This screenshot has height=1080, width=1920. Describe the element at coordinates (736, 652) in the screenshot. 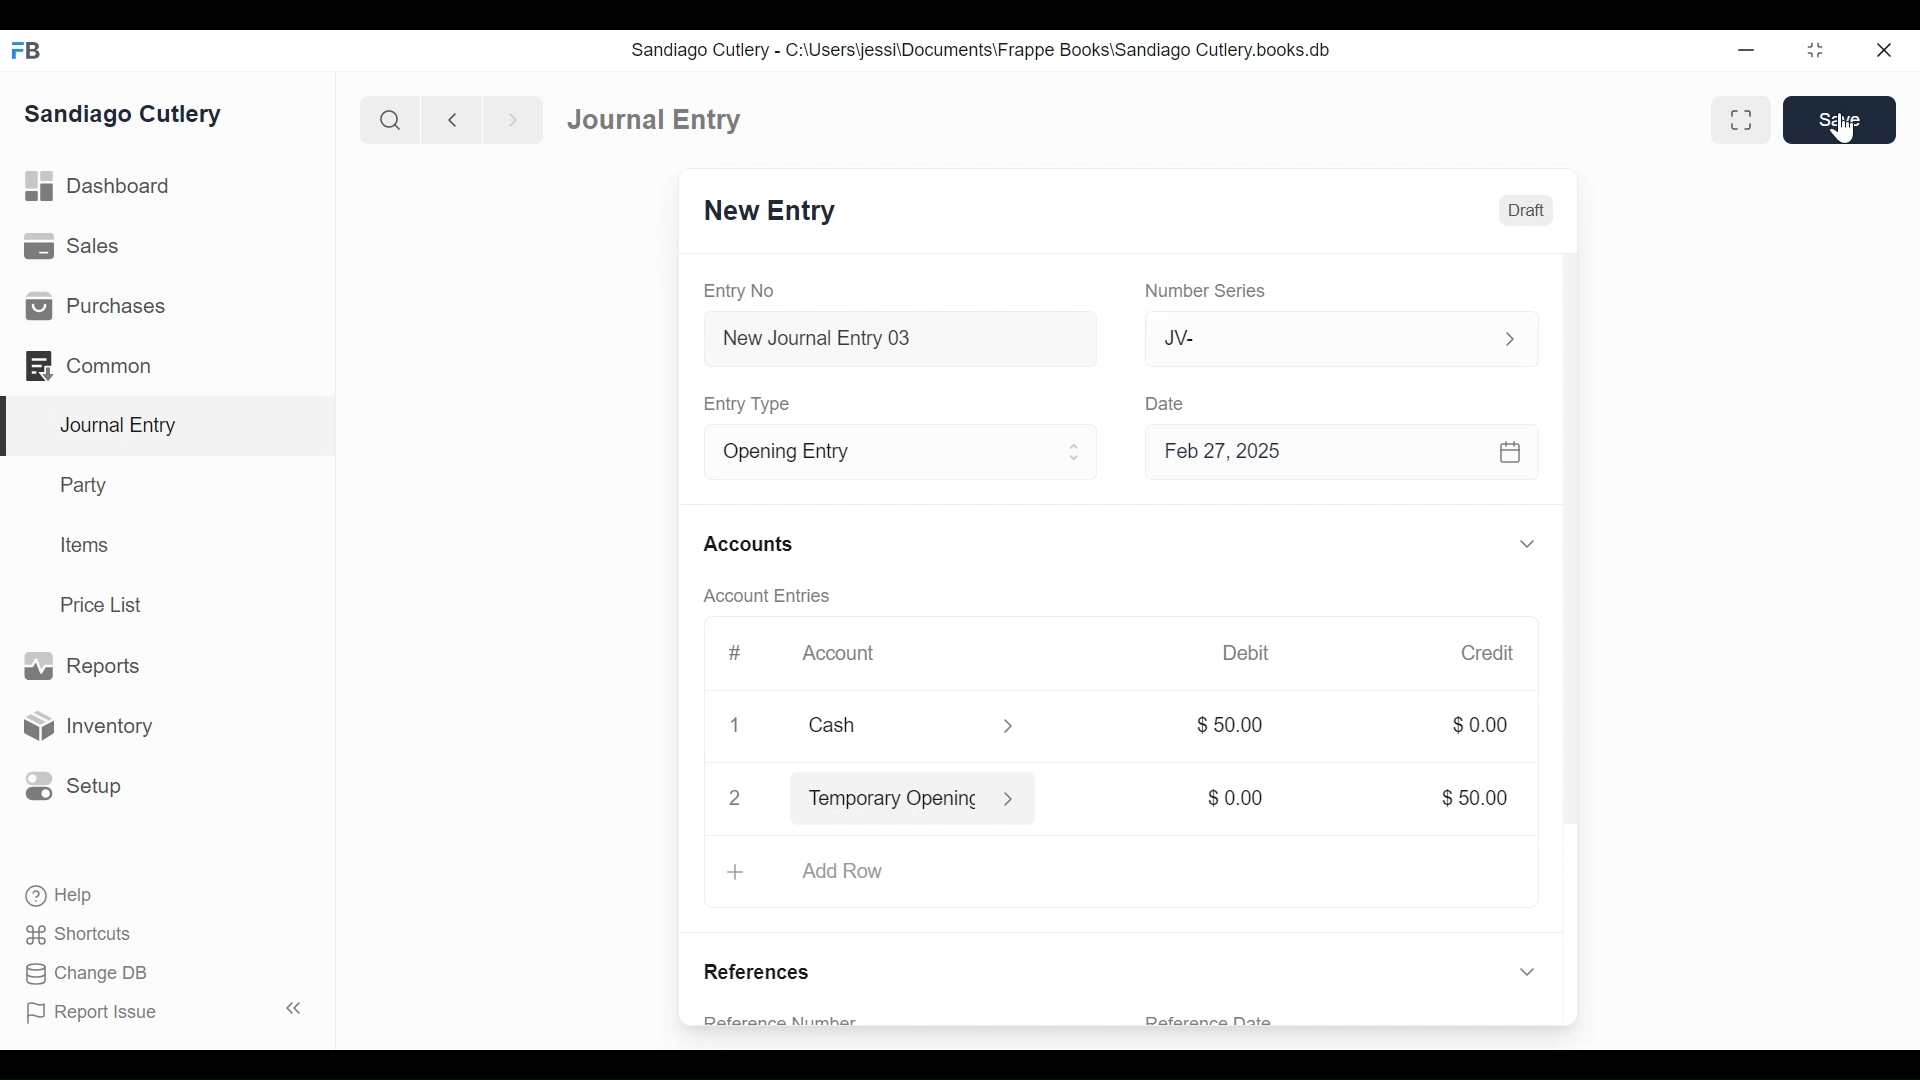

I see `#` at that location.